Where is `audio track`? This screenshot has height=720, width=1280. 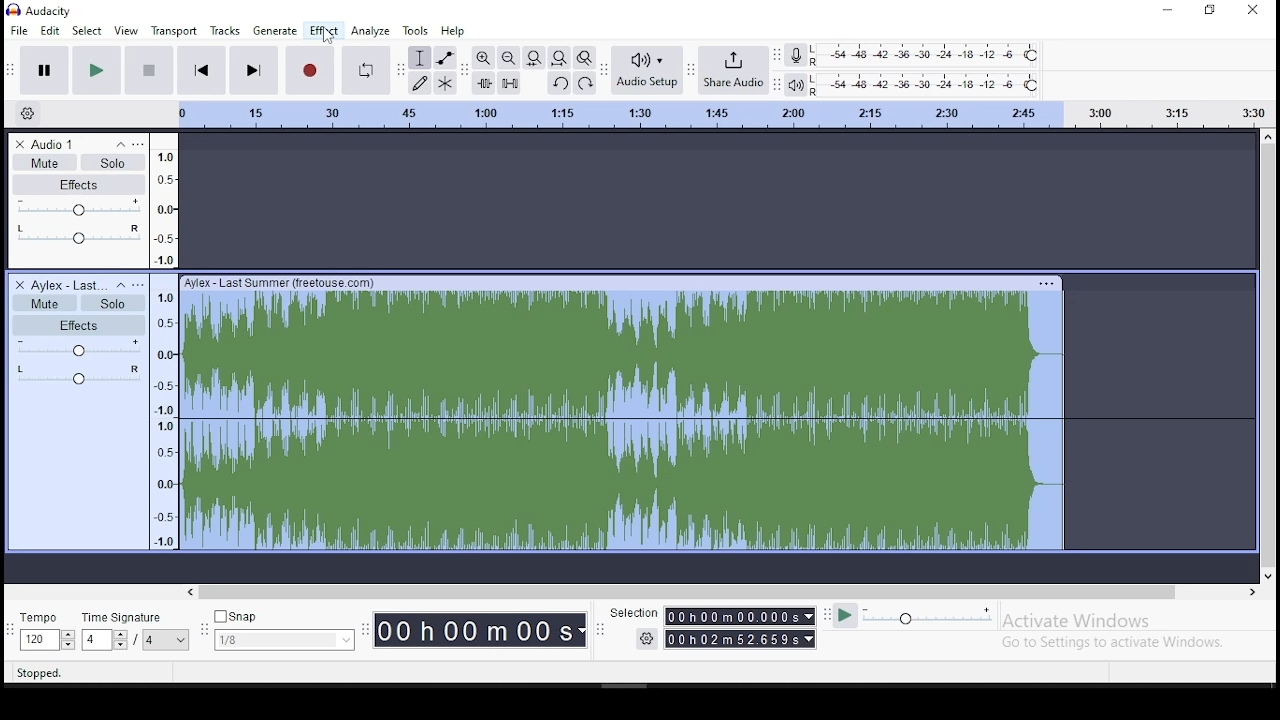
audio track is located at coordinates (621, 411).